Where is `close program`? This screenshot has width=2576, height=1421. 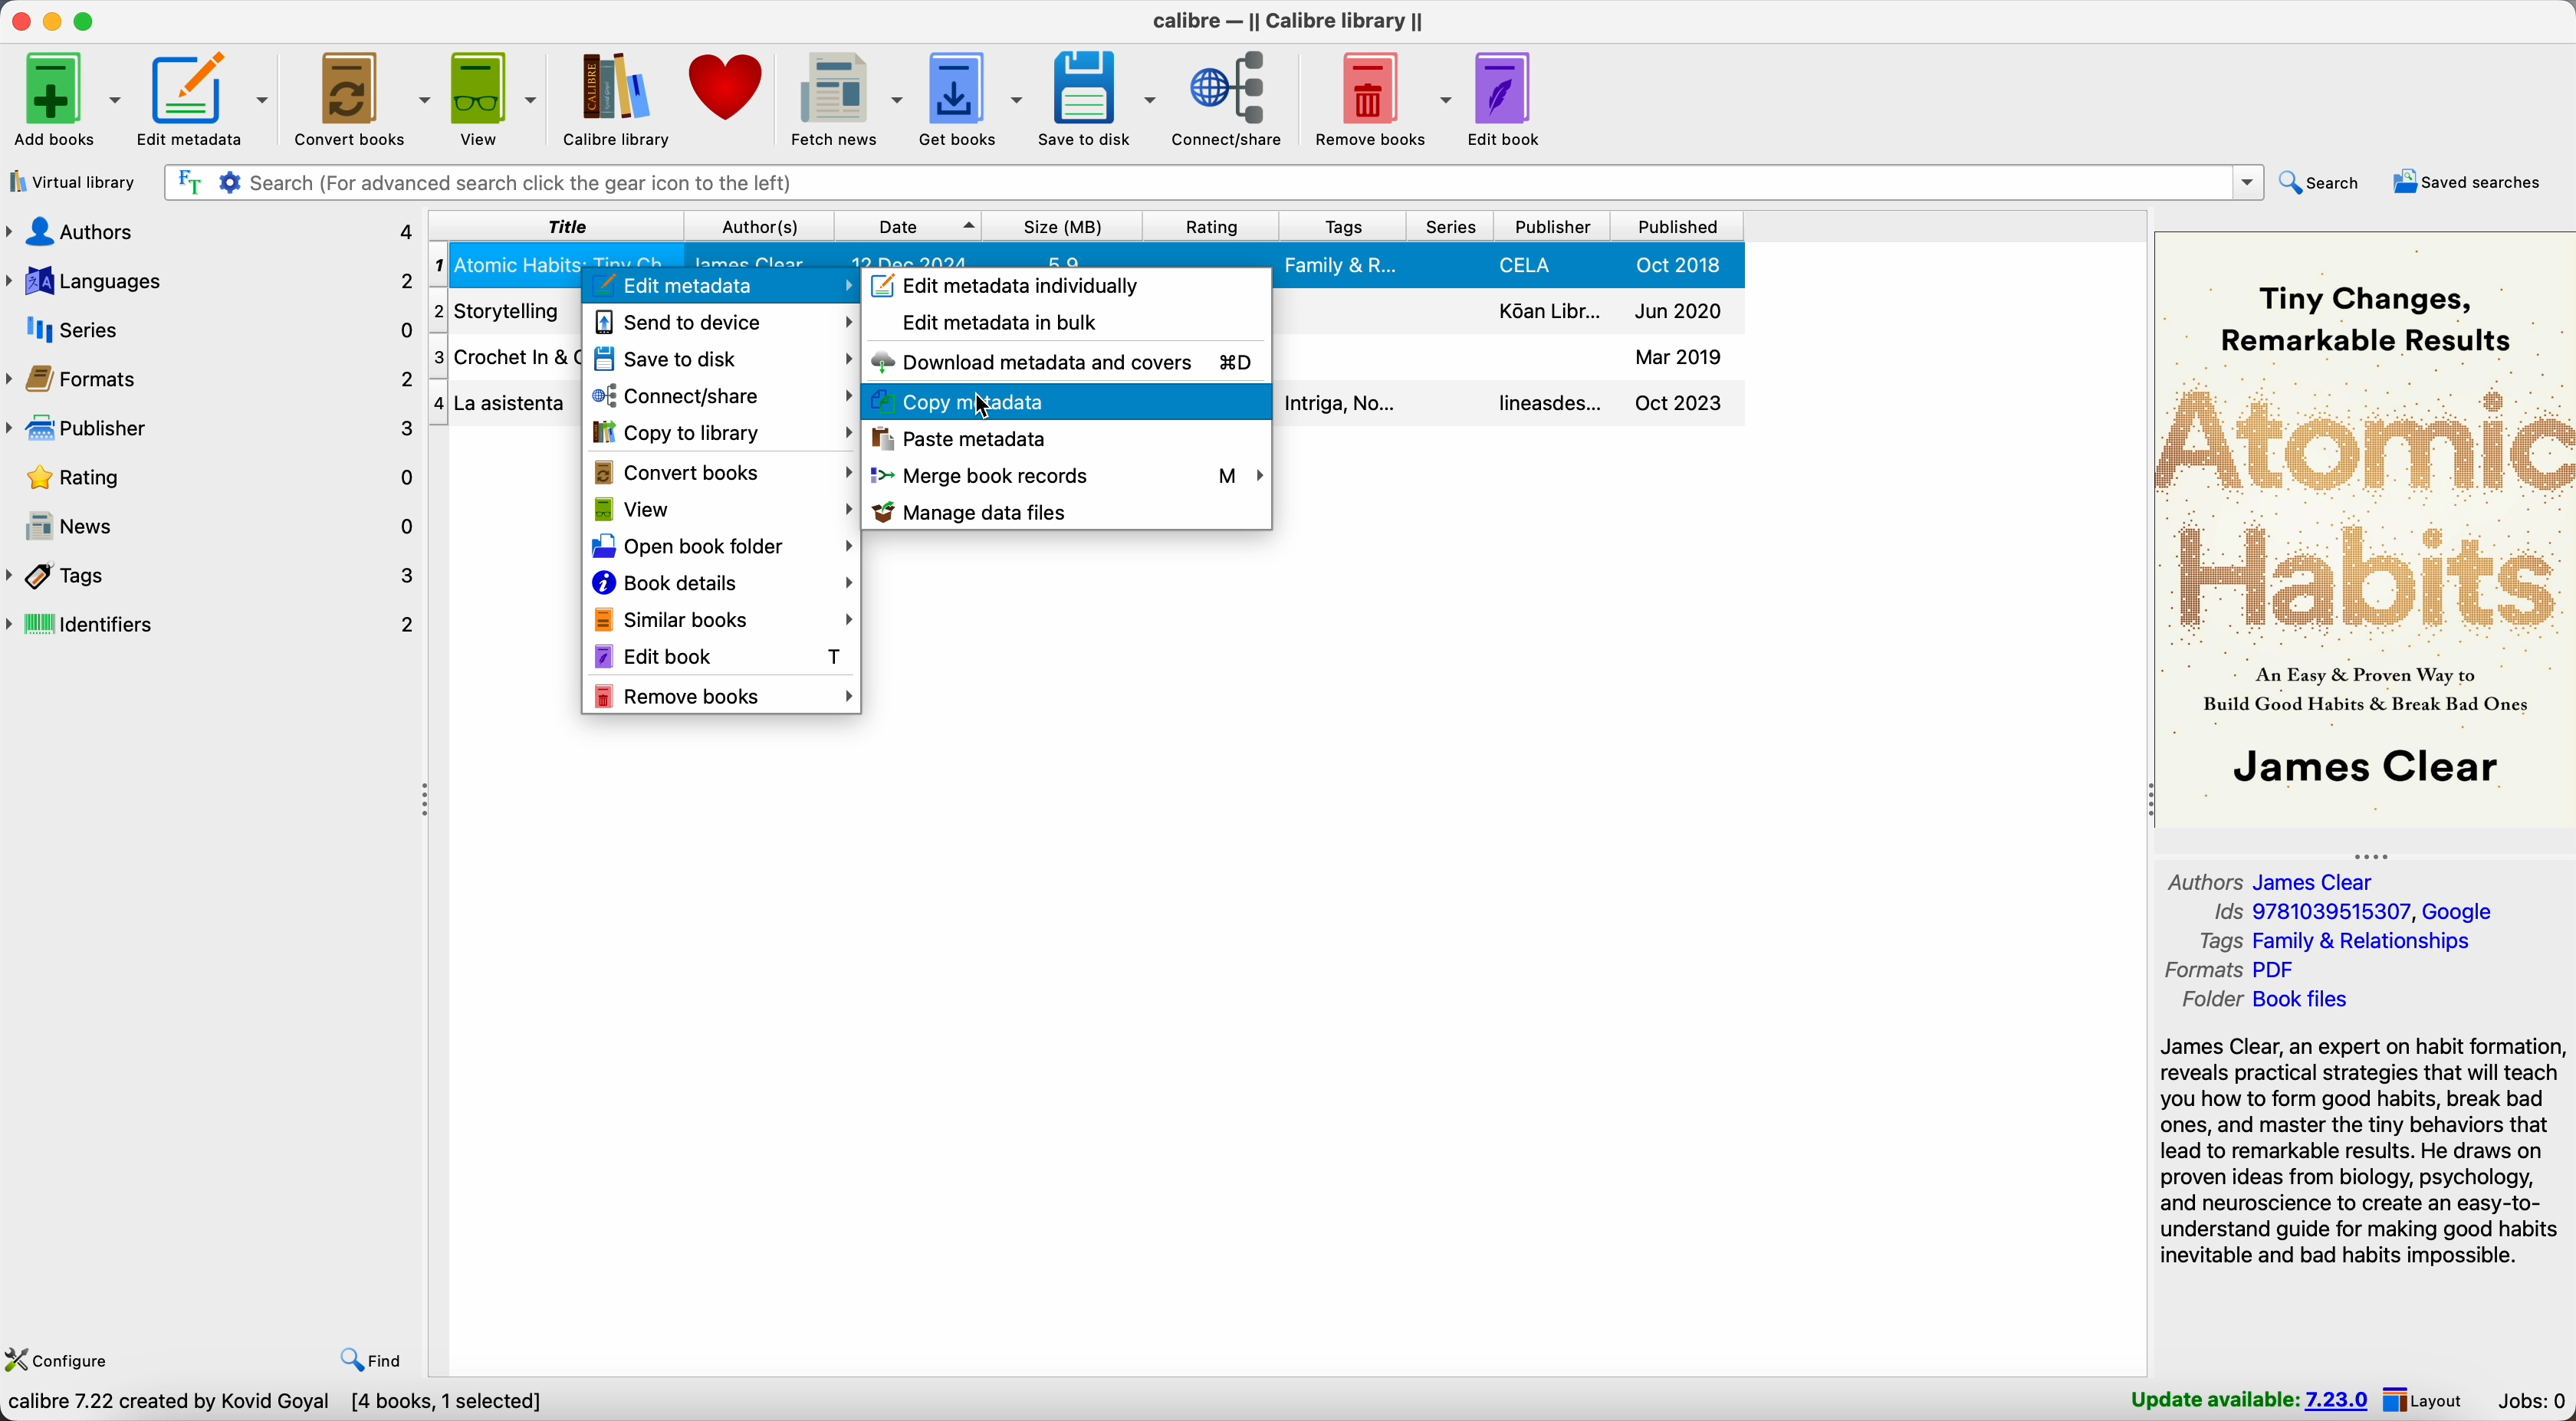 close program is located at coordinates (18, 21).